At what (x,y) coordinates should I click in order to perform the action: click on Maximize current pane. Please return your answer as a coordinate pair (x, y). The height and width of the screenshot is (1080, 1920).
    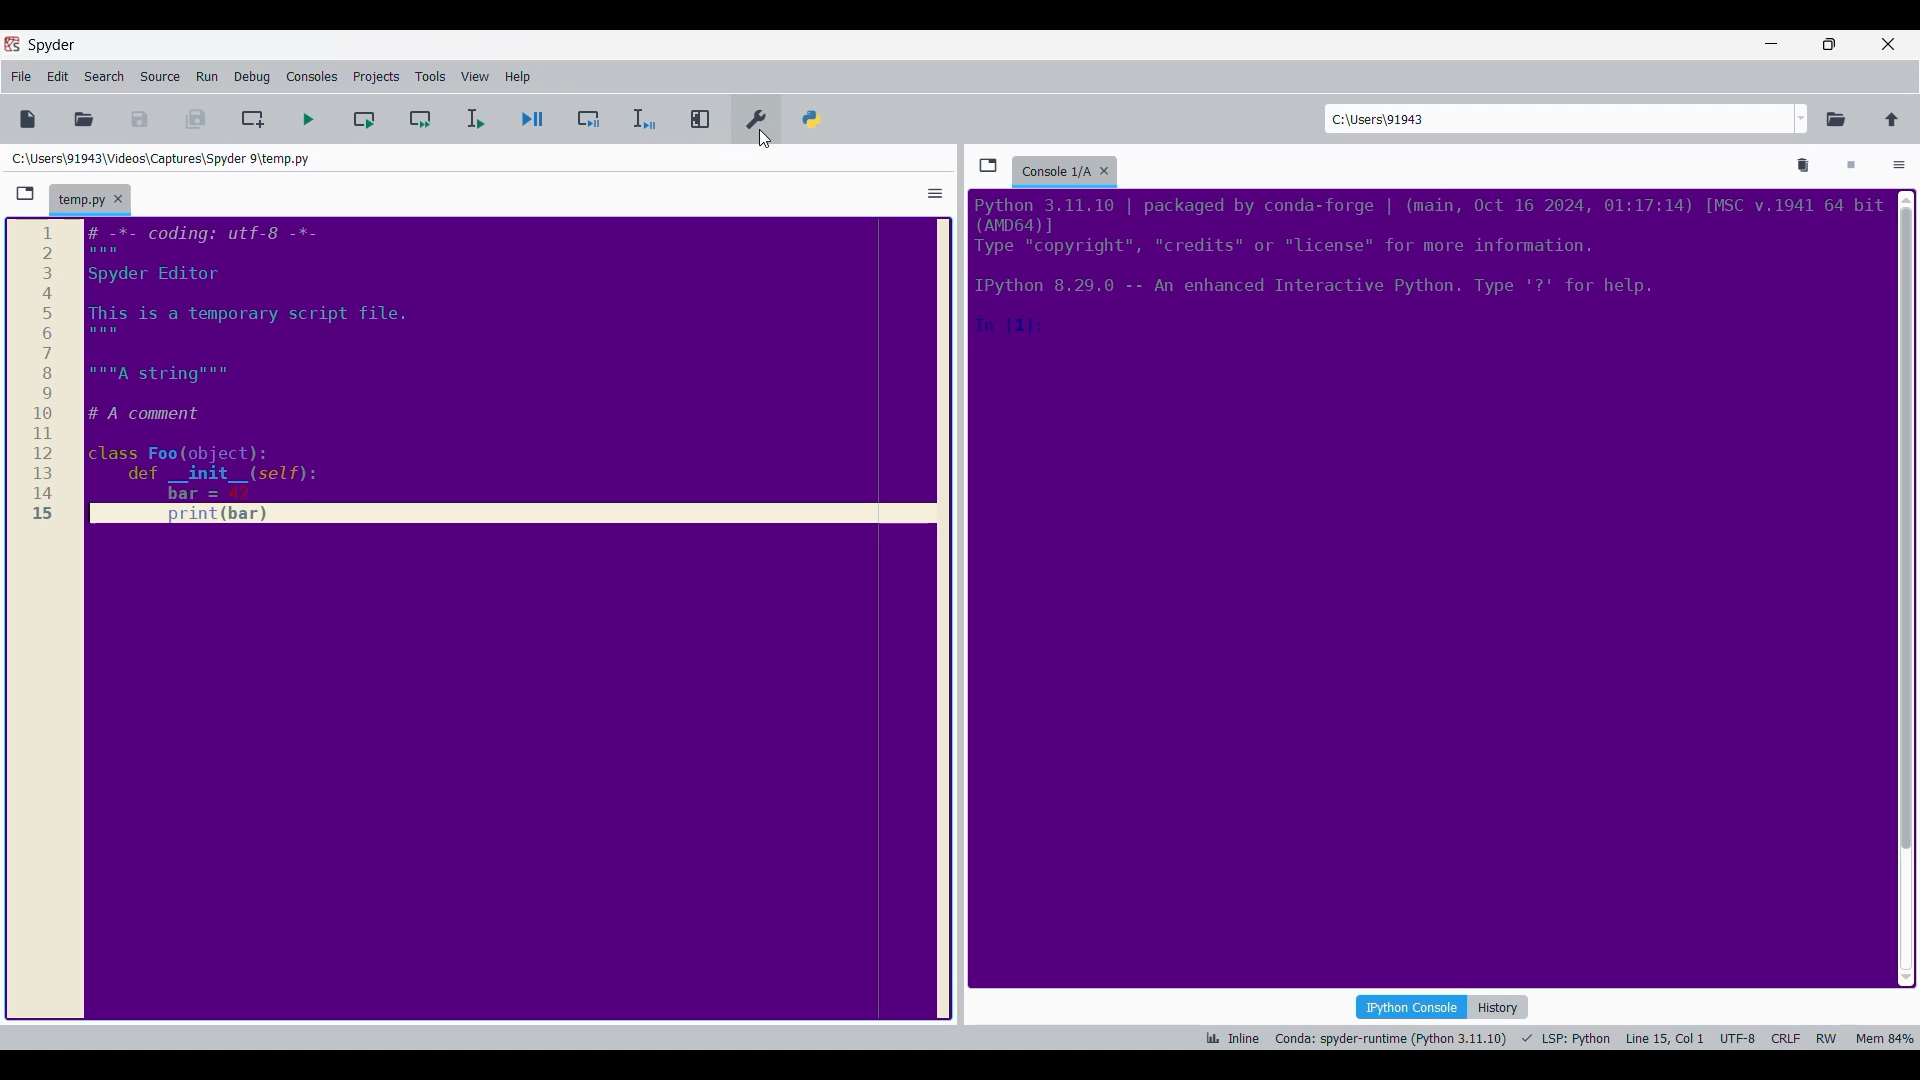
    Looking at the image, I should click on (701, 119).